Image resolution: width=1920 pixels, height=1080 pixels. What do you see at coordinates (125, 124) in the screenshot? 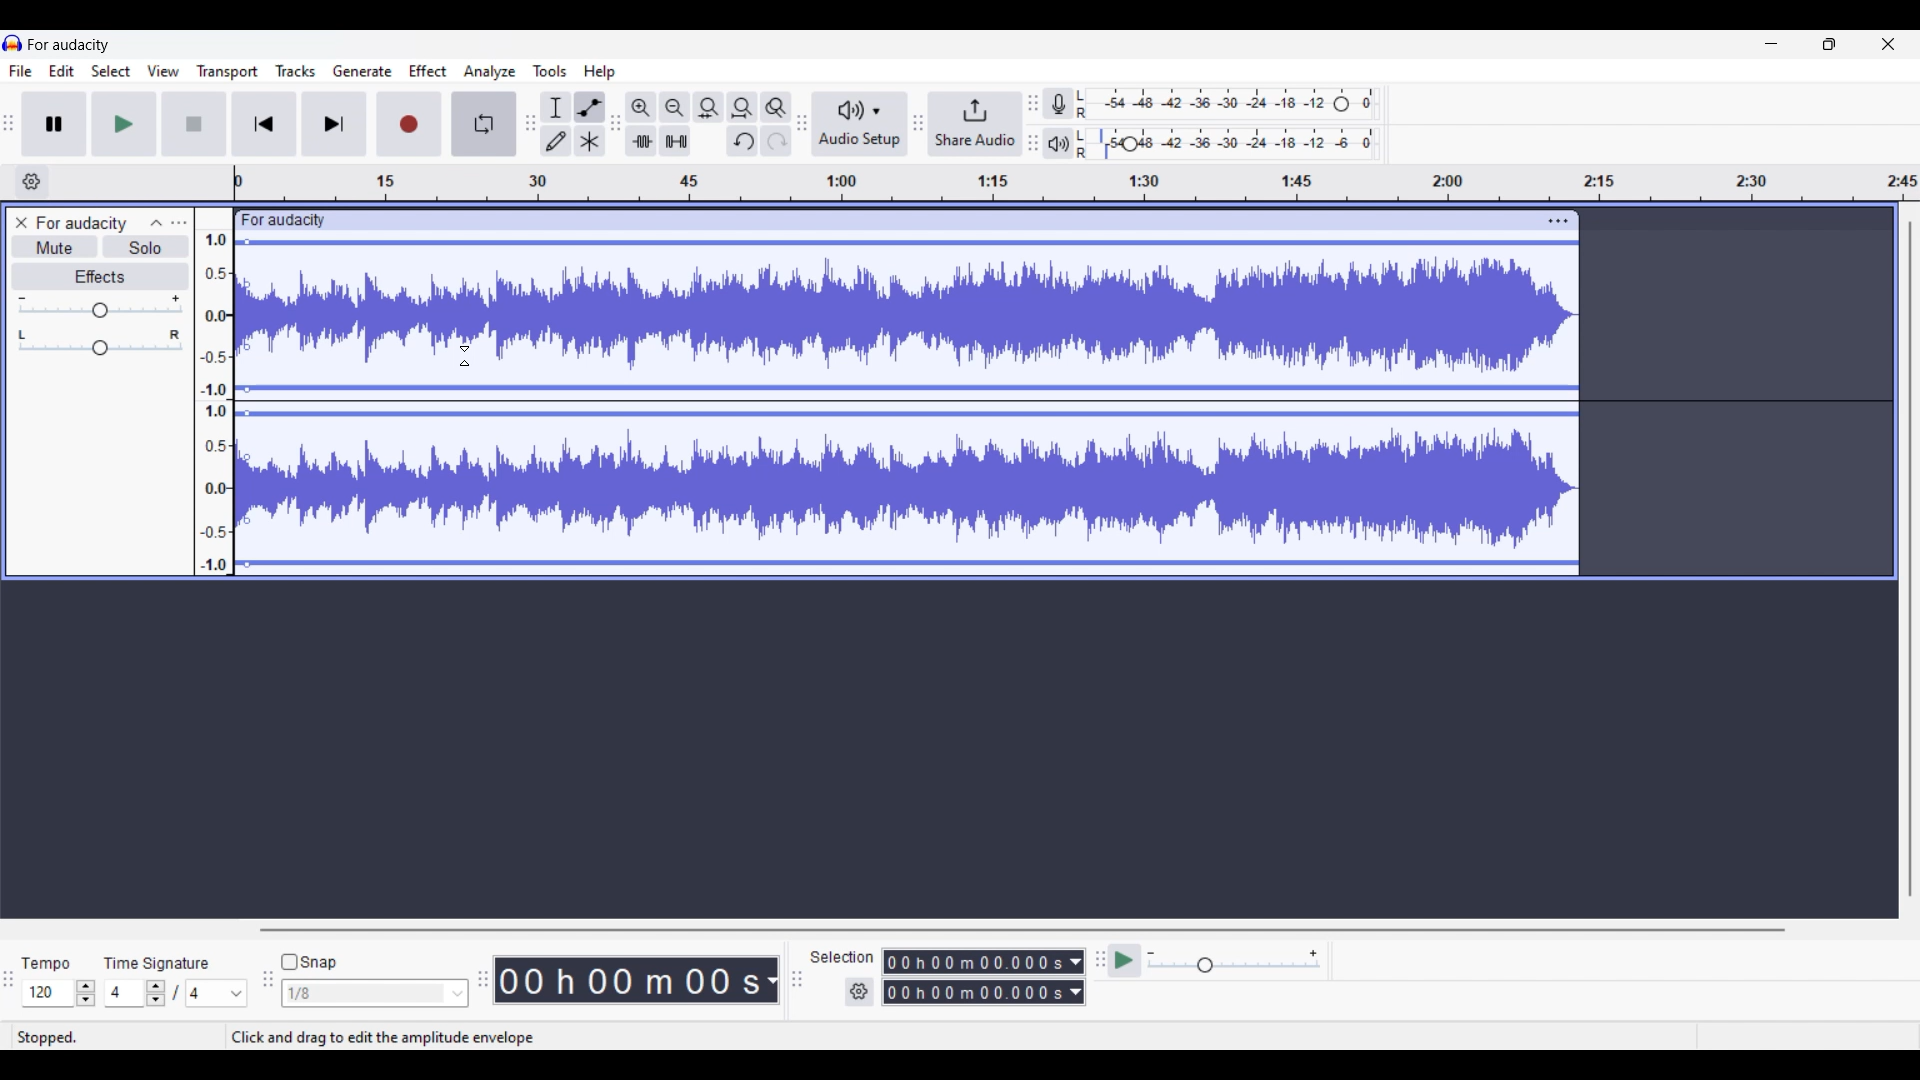
I see `Play/Play once` at bounding box center [125, 124].